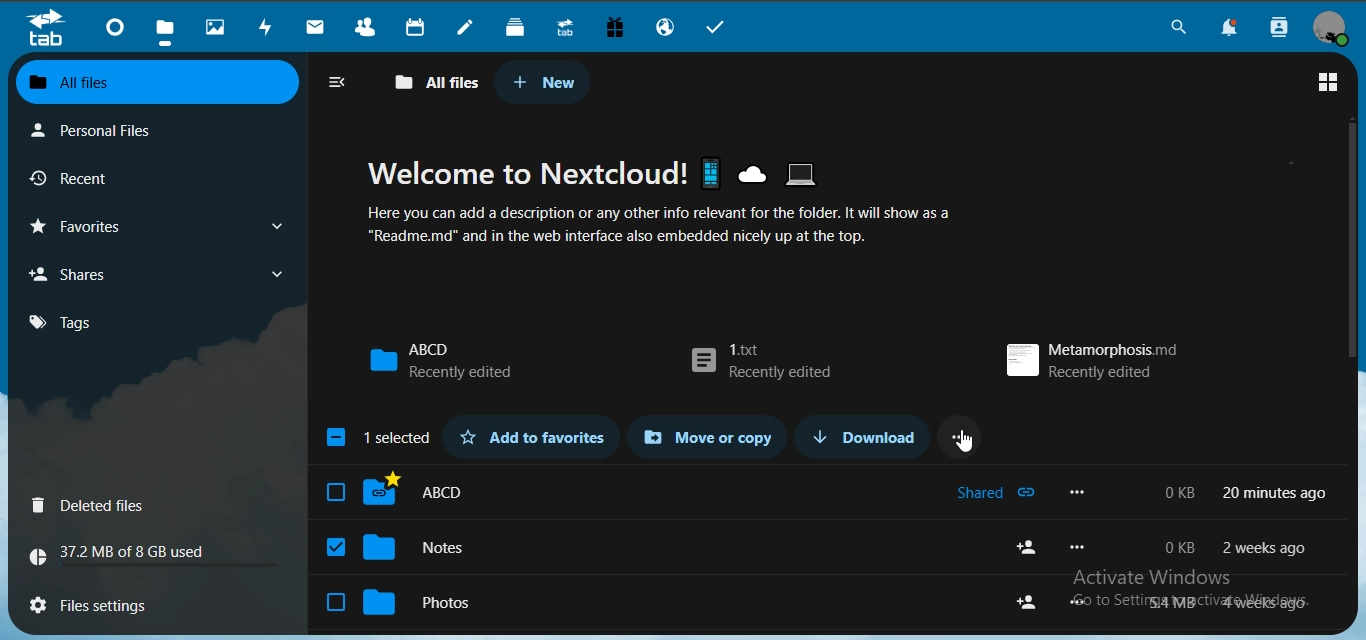 The width and height of the screenshot is (1366, 640). I want to click on all files, so click(433, 81).